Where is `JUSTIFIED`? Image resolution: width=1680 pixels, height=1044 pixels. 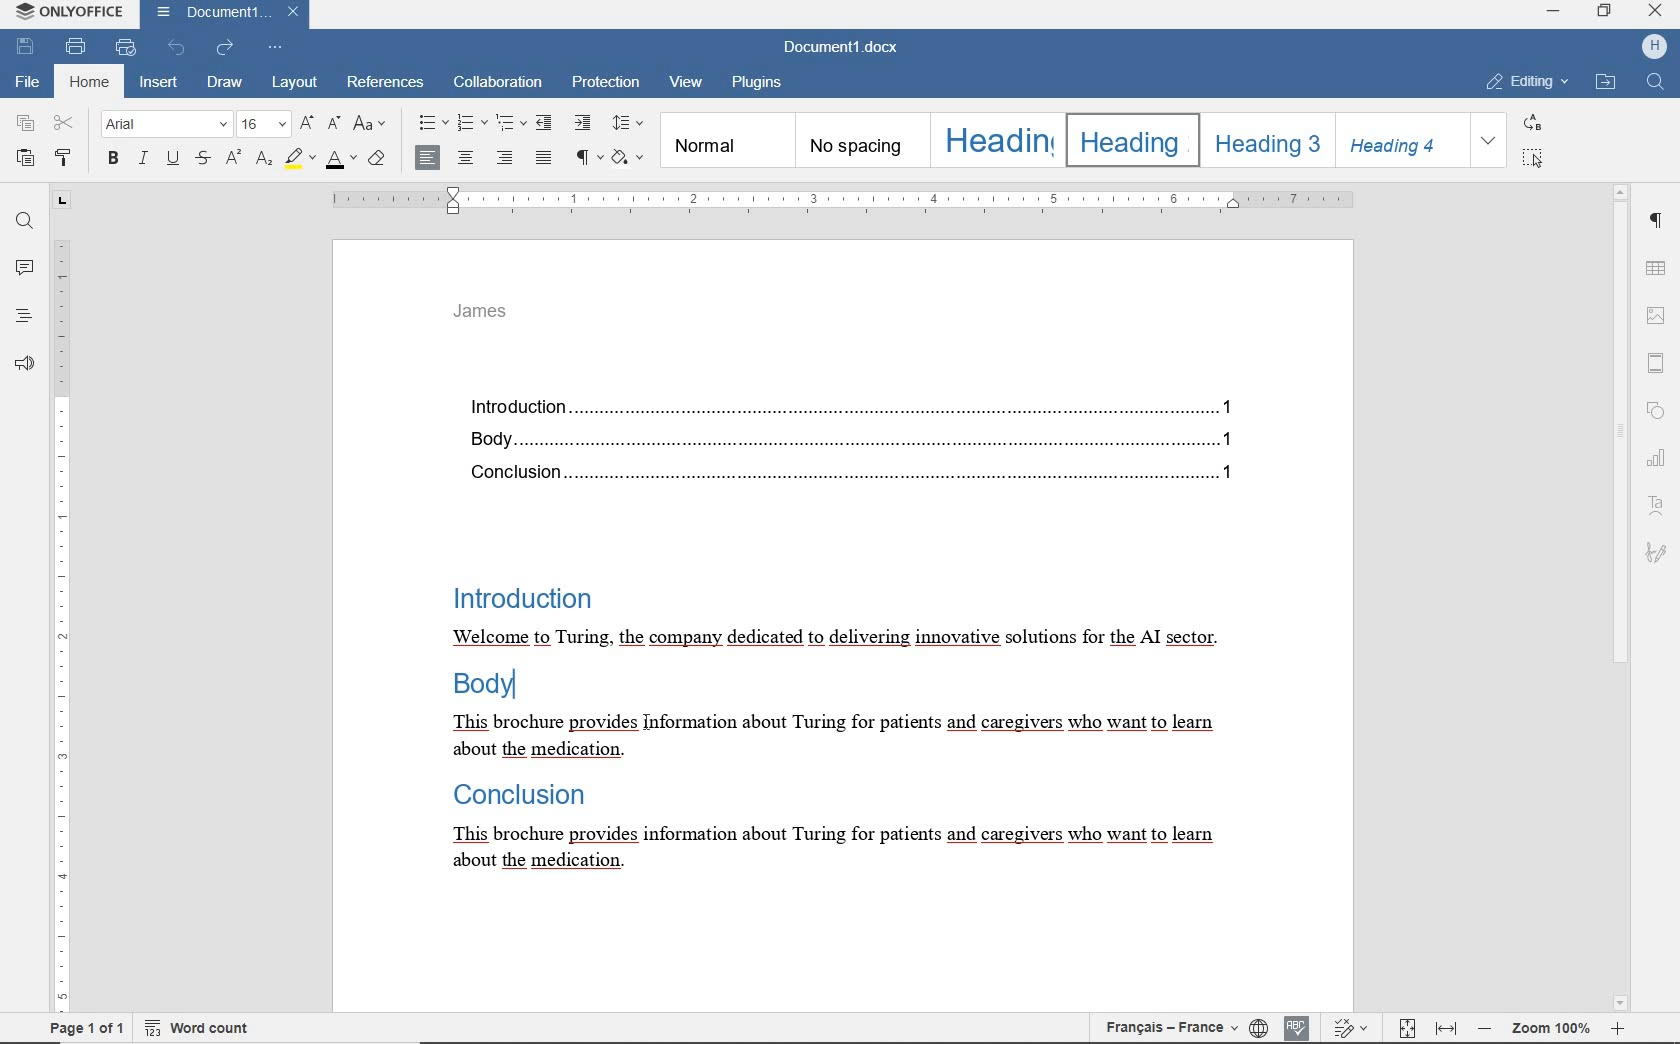 JUSTIFIED is located at coordinates (544, 157).